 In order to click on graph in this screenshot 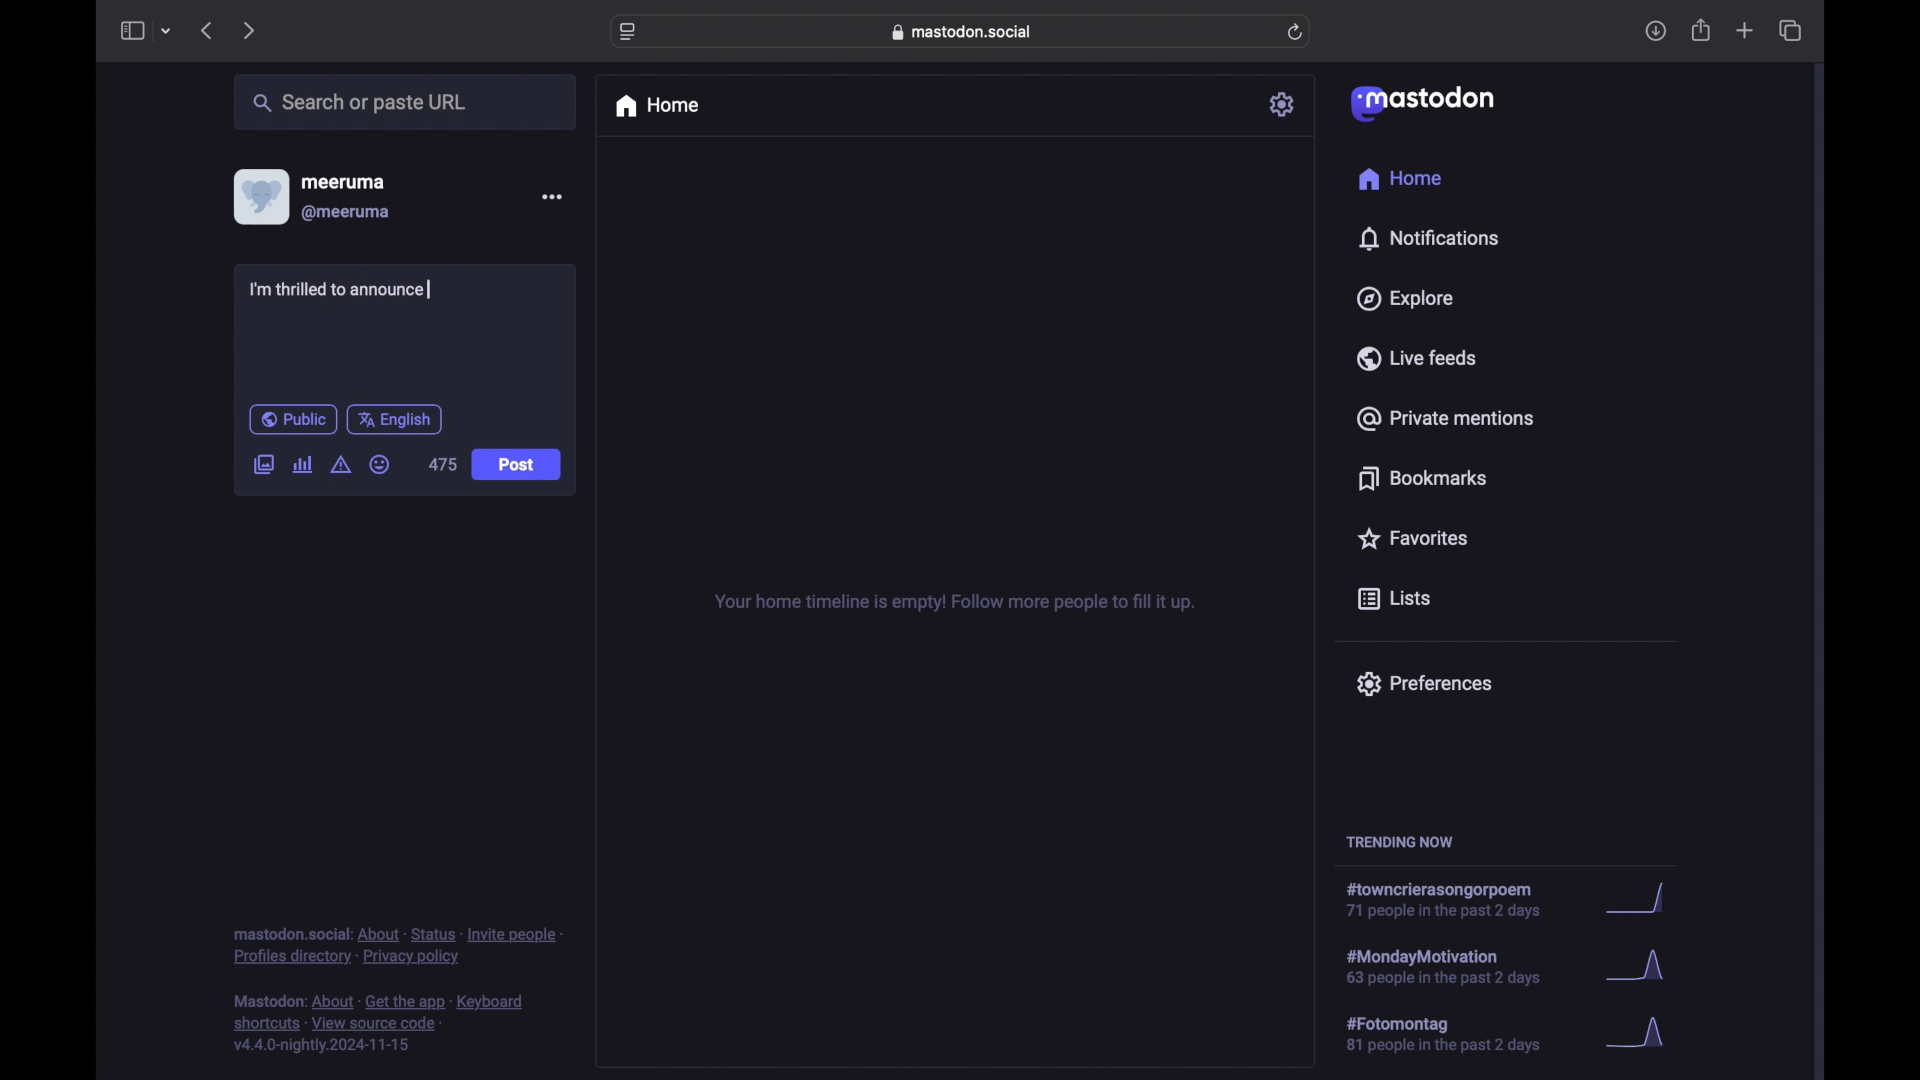, I will do `click(1643, 899)`.